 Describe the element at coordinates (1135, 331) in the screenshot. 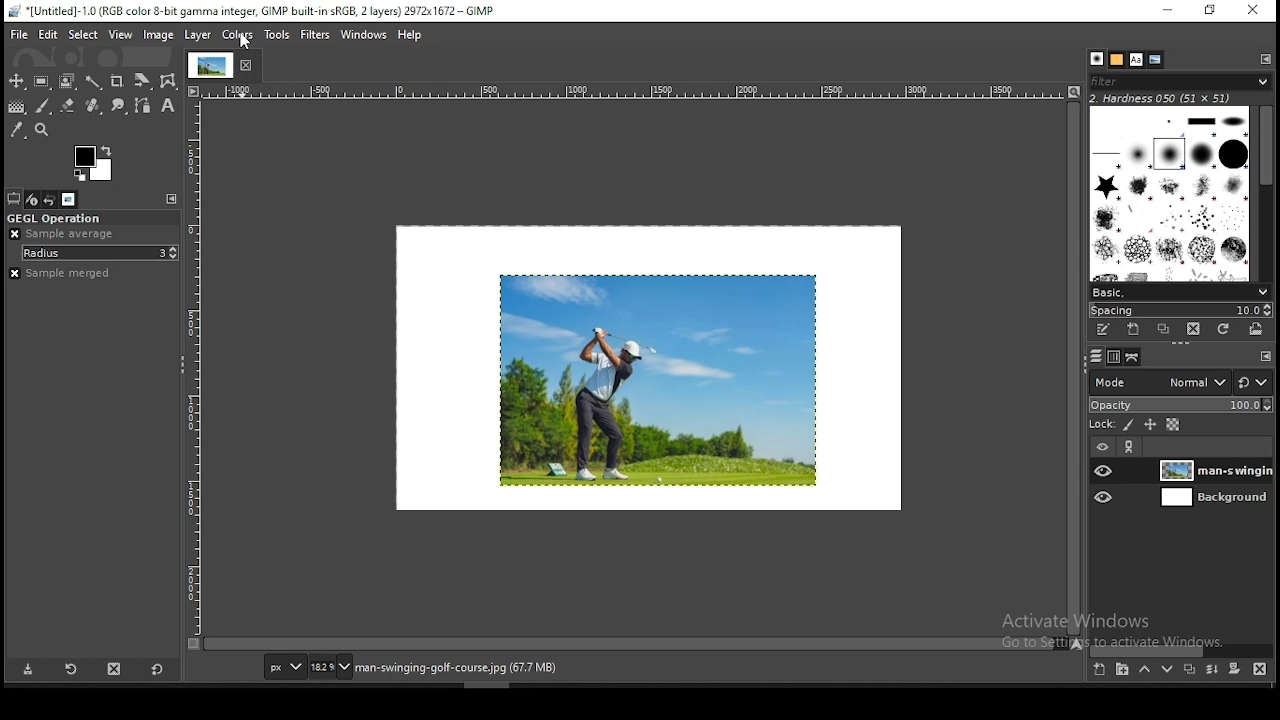

I see `create a new brush` at that location.